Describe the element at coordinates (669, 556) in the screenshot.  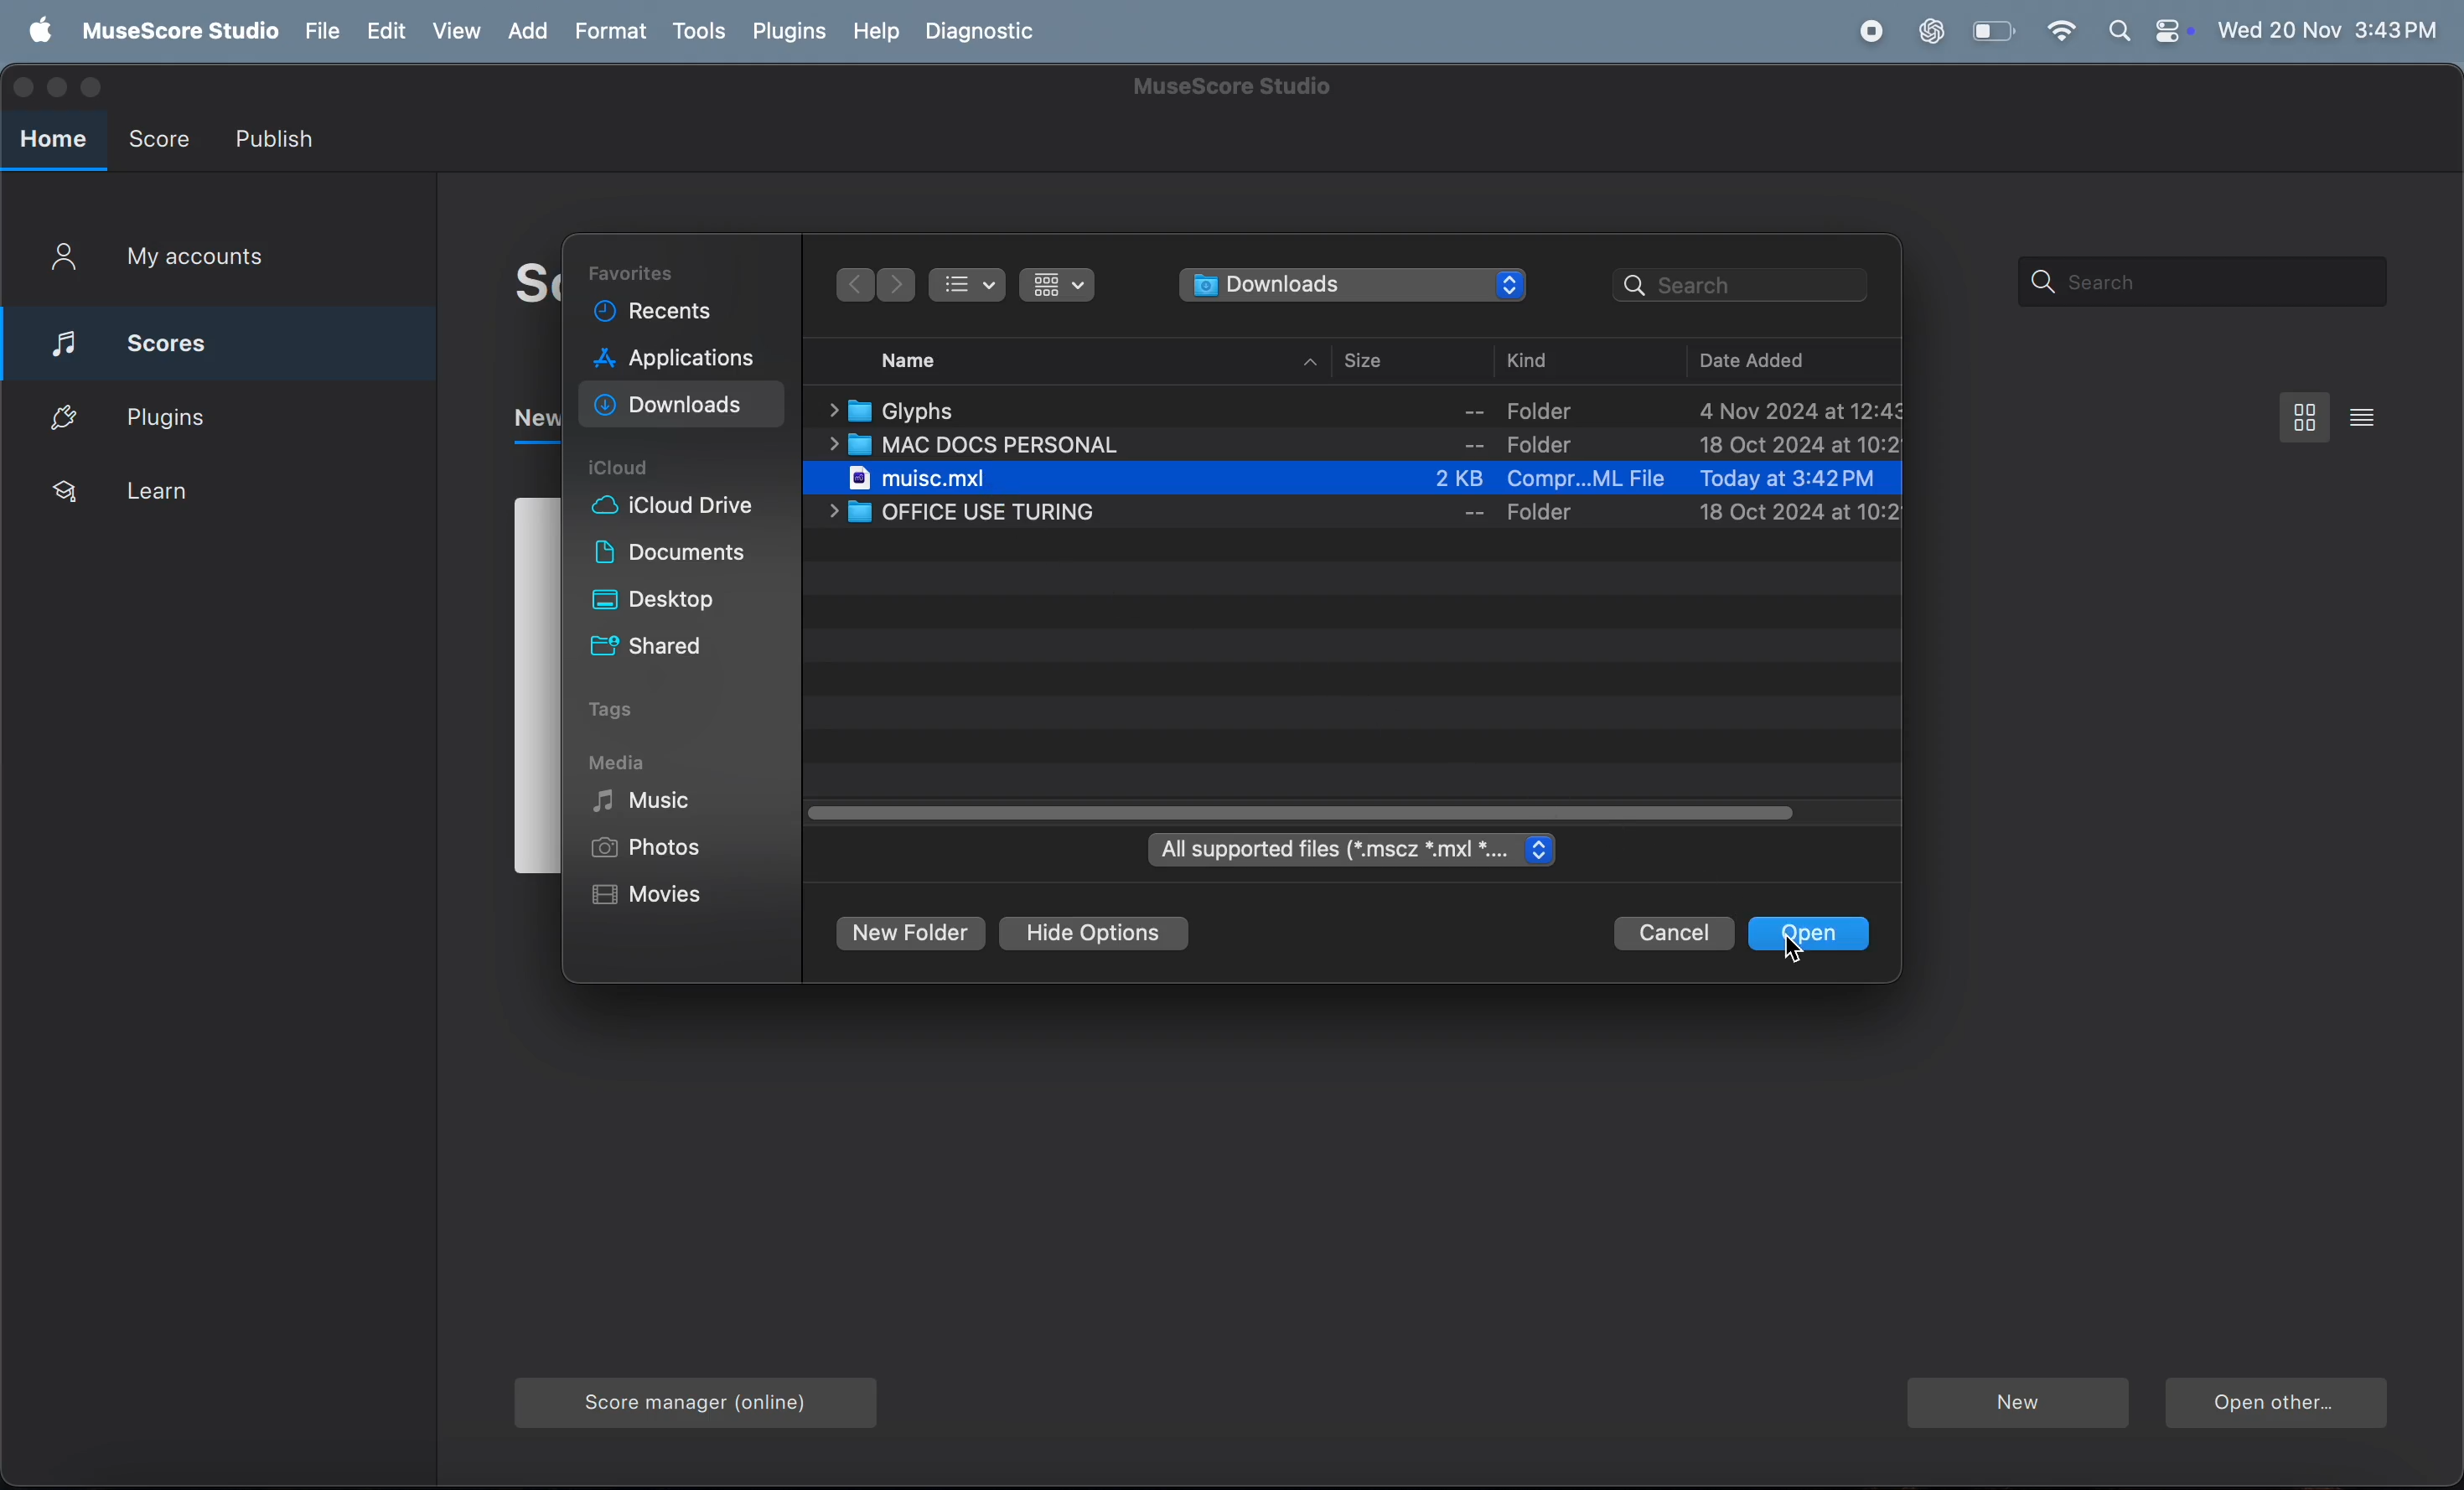
I see `documents` at that location.